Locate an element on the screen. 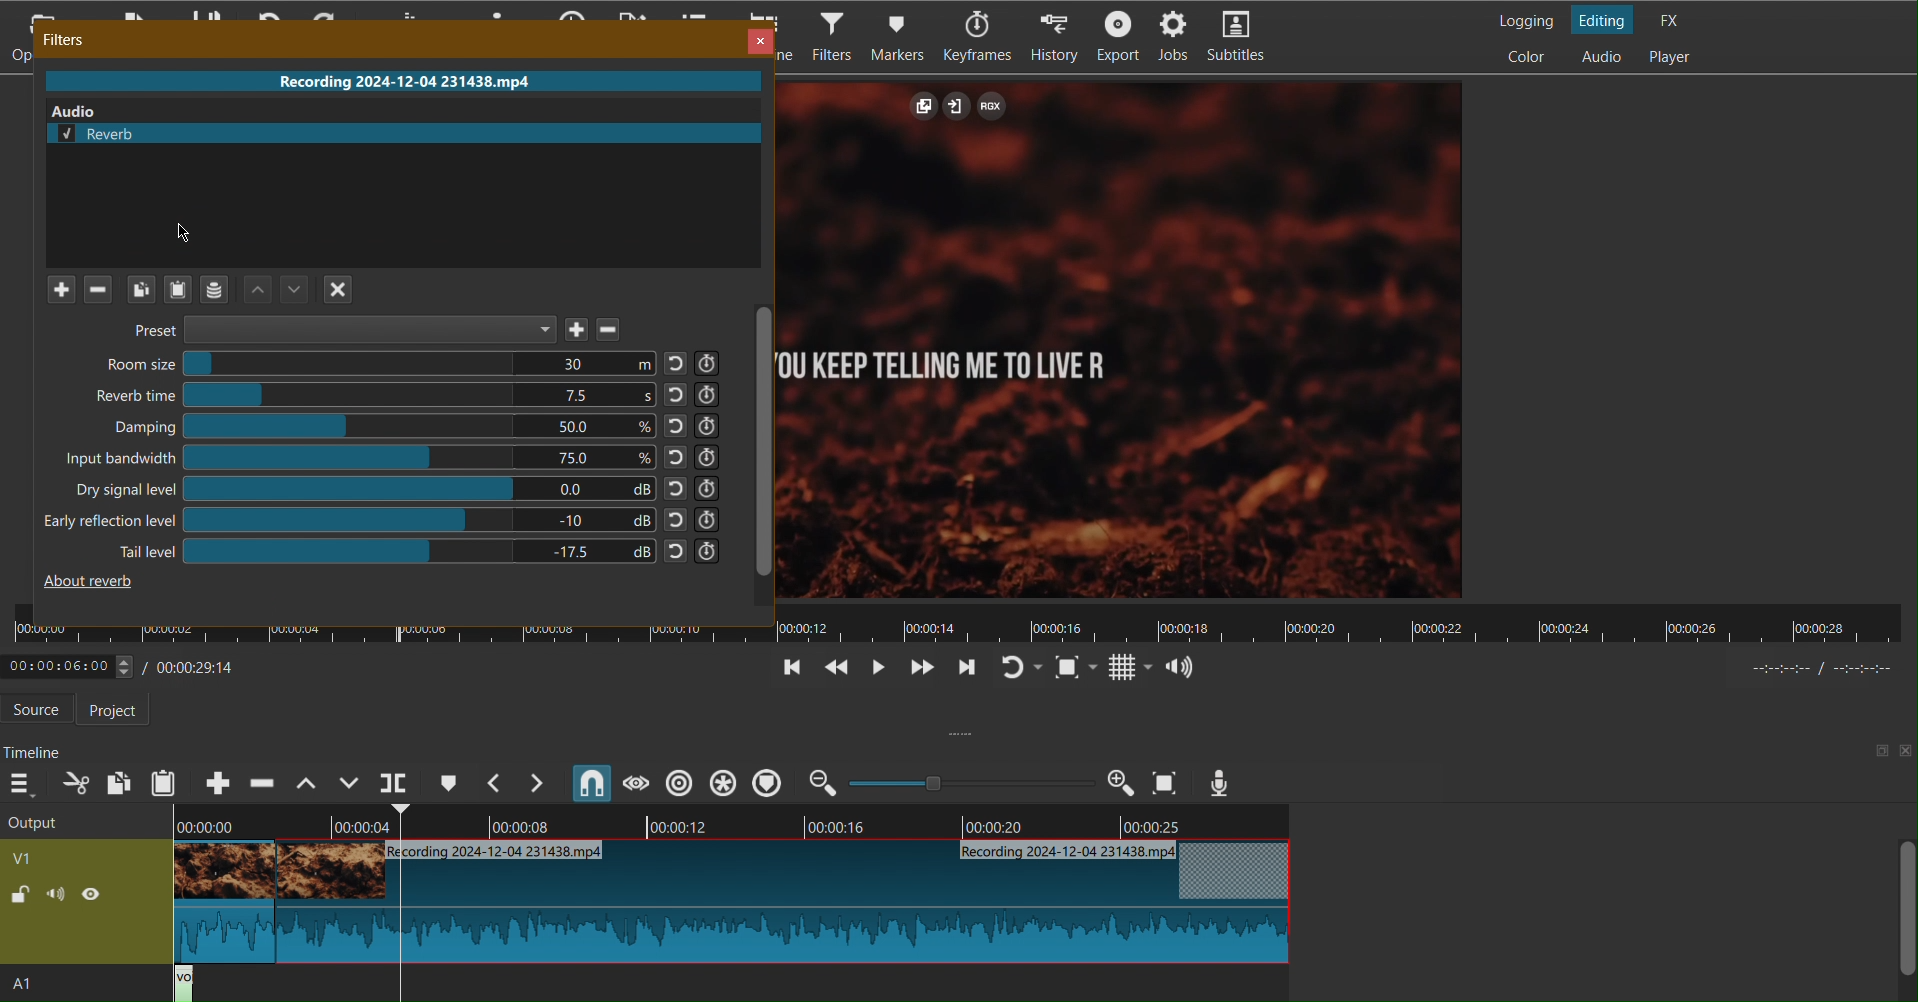 This screenshot has height=1002, width=1918. Color is located at coordinates (1530, 57).